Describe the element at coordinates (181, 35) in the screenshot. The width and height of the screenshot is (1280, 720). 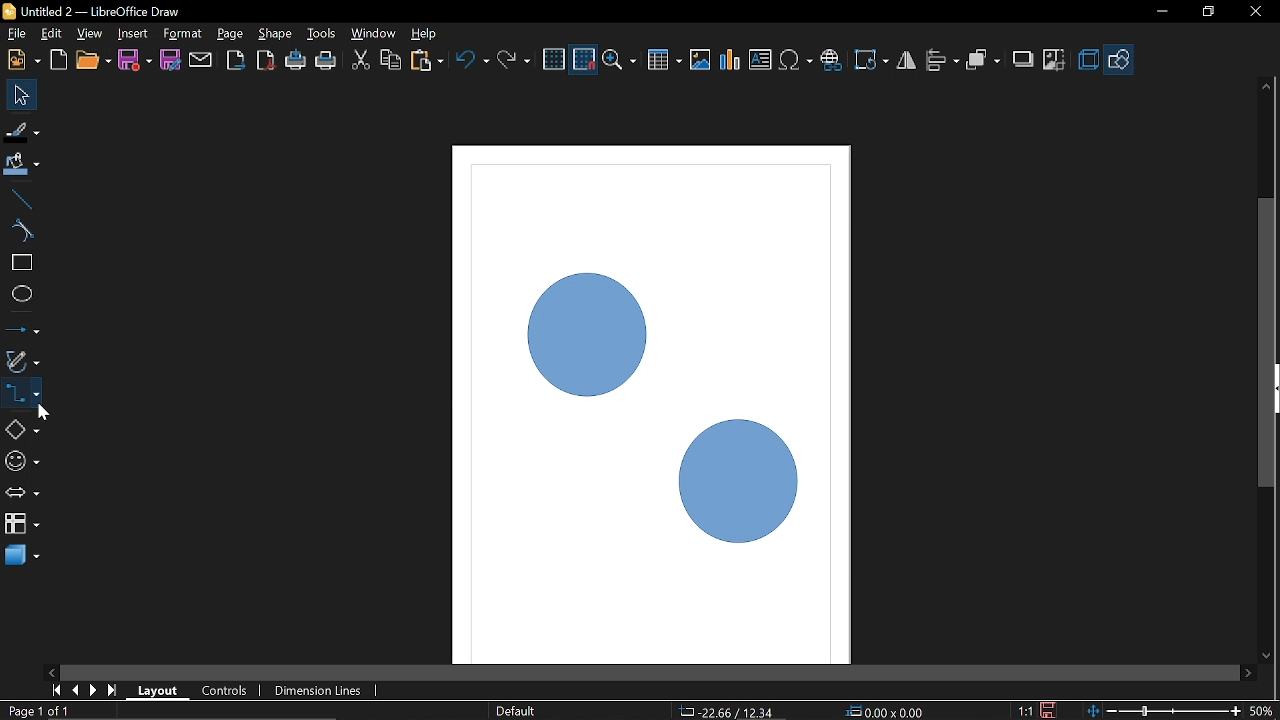
I see `Format` at that location.